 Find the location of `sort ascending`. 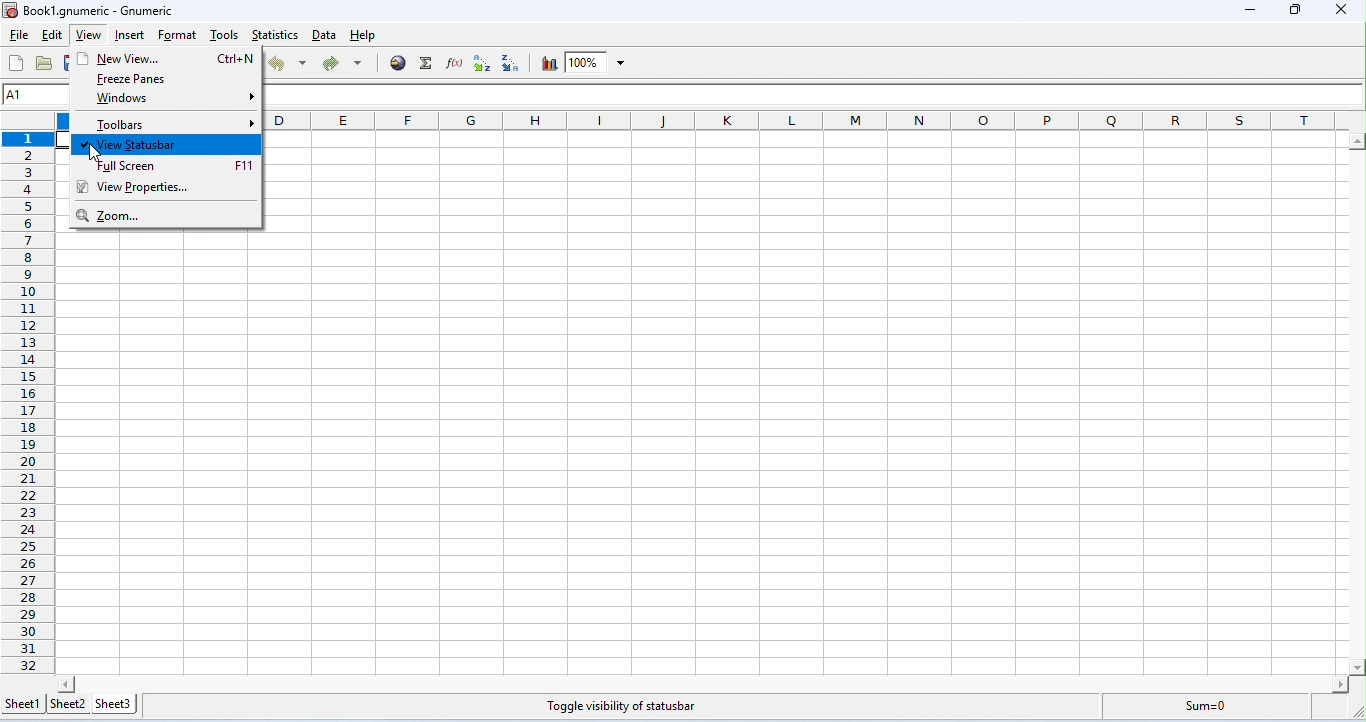

sort ascending is located at coordinates (481, 63).